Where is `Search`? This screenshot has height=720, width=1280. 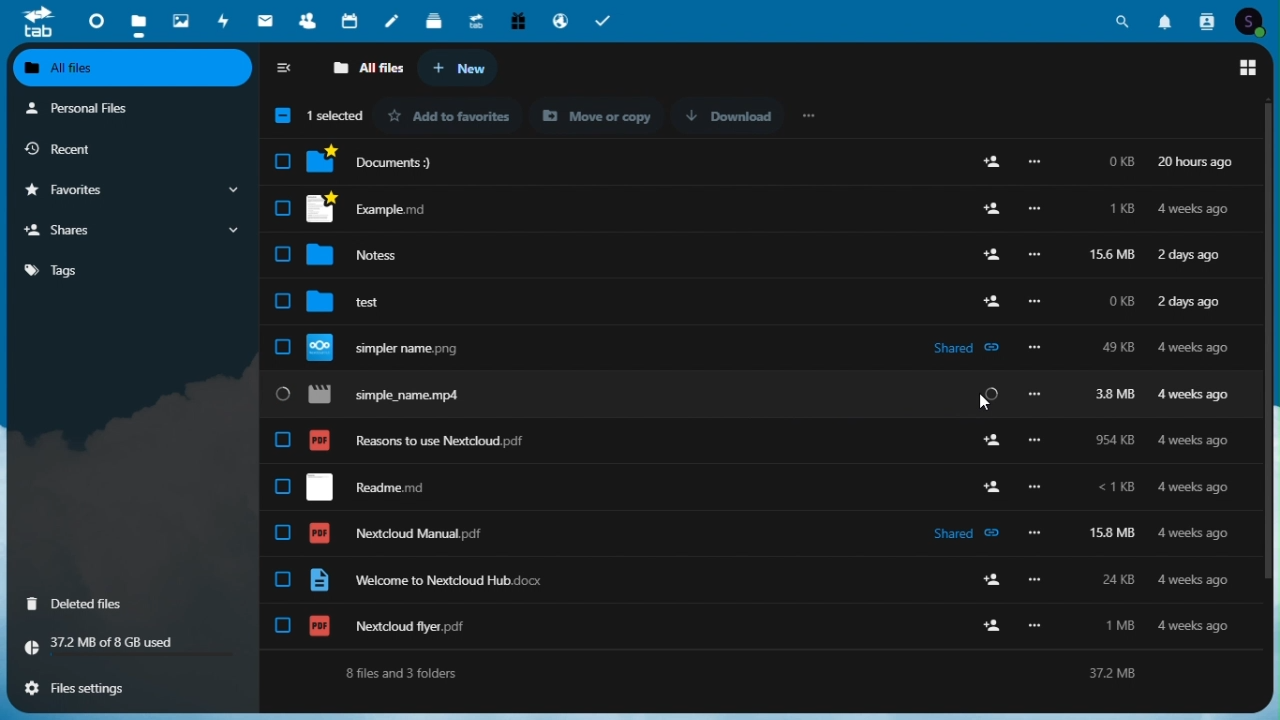 Search is located at coordinates (1126, 19).